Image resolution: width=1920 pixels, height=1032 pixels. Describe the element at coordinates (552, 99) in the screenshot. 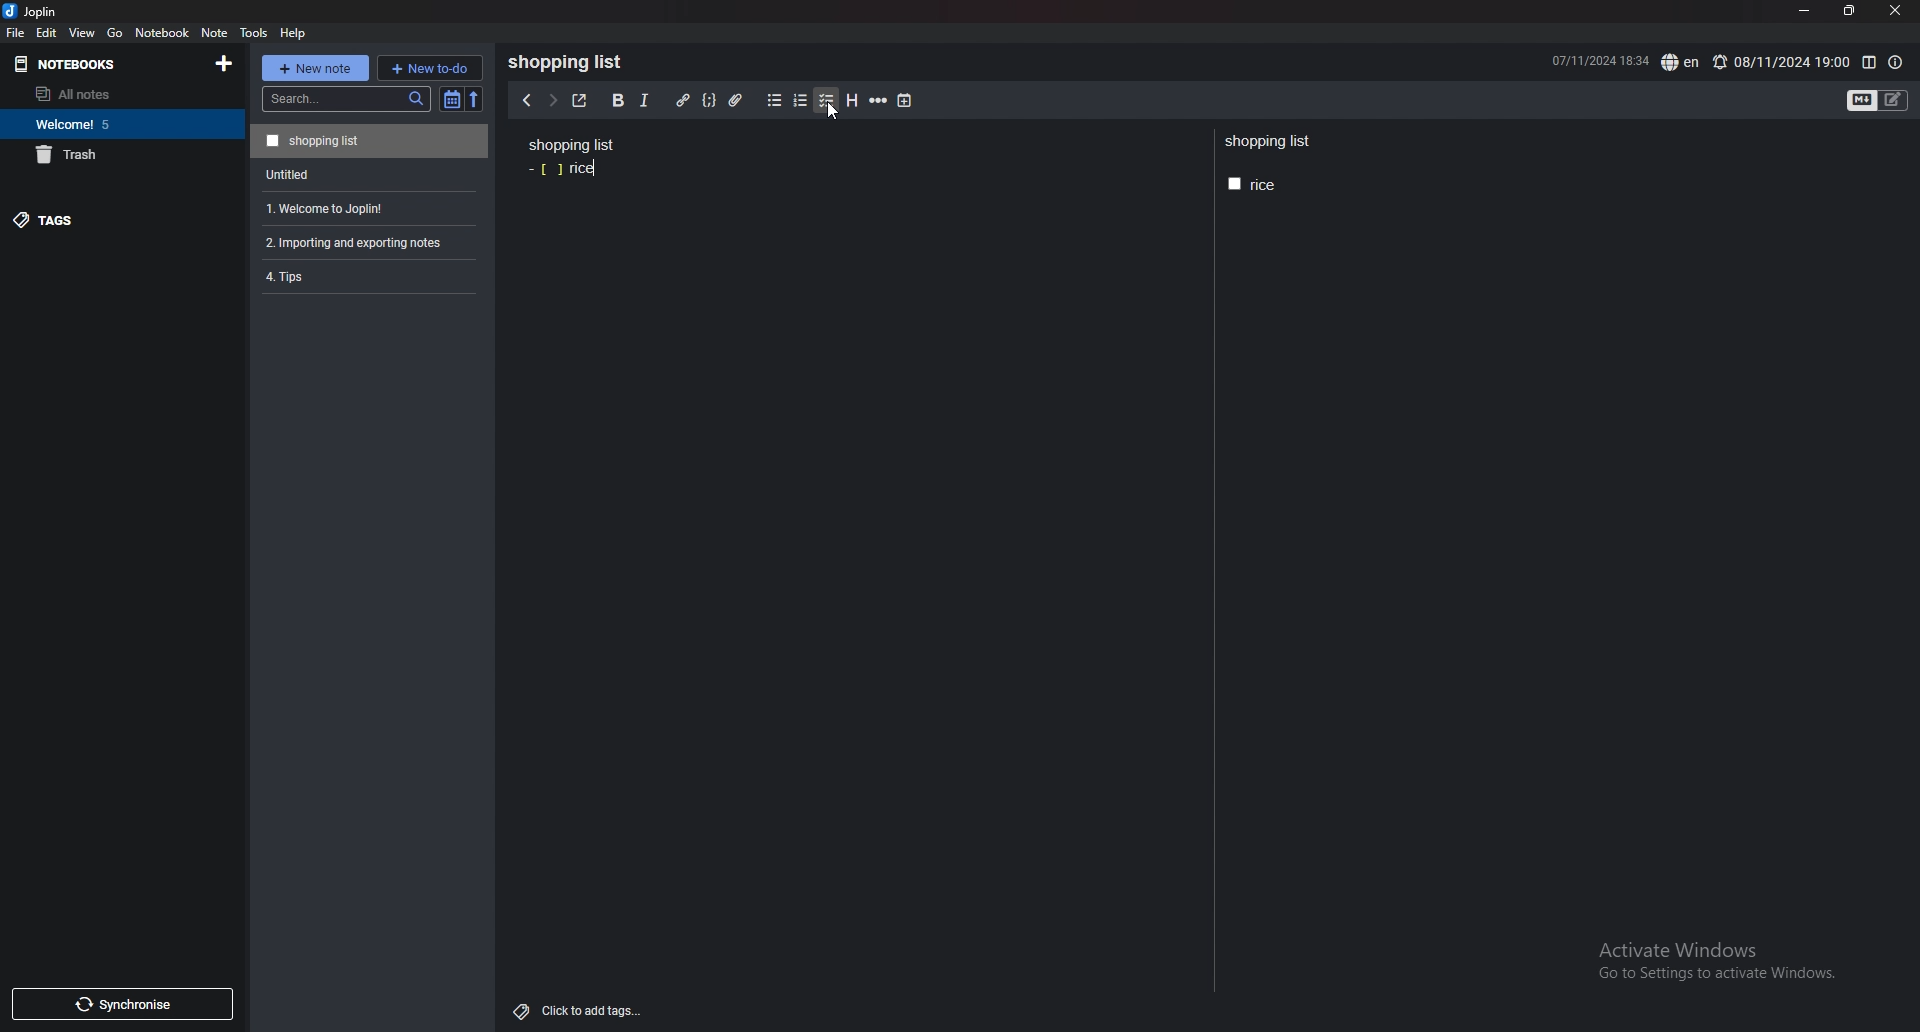

I see `next` at that location.